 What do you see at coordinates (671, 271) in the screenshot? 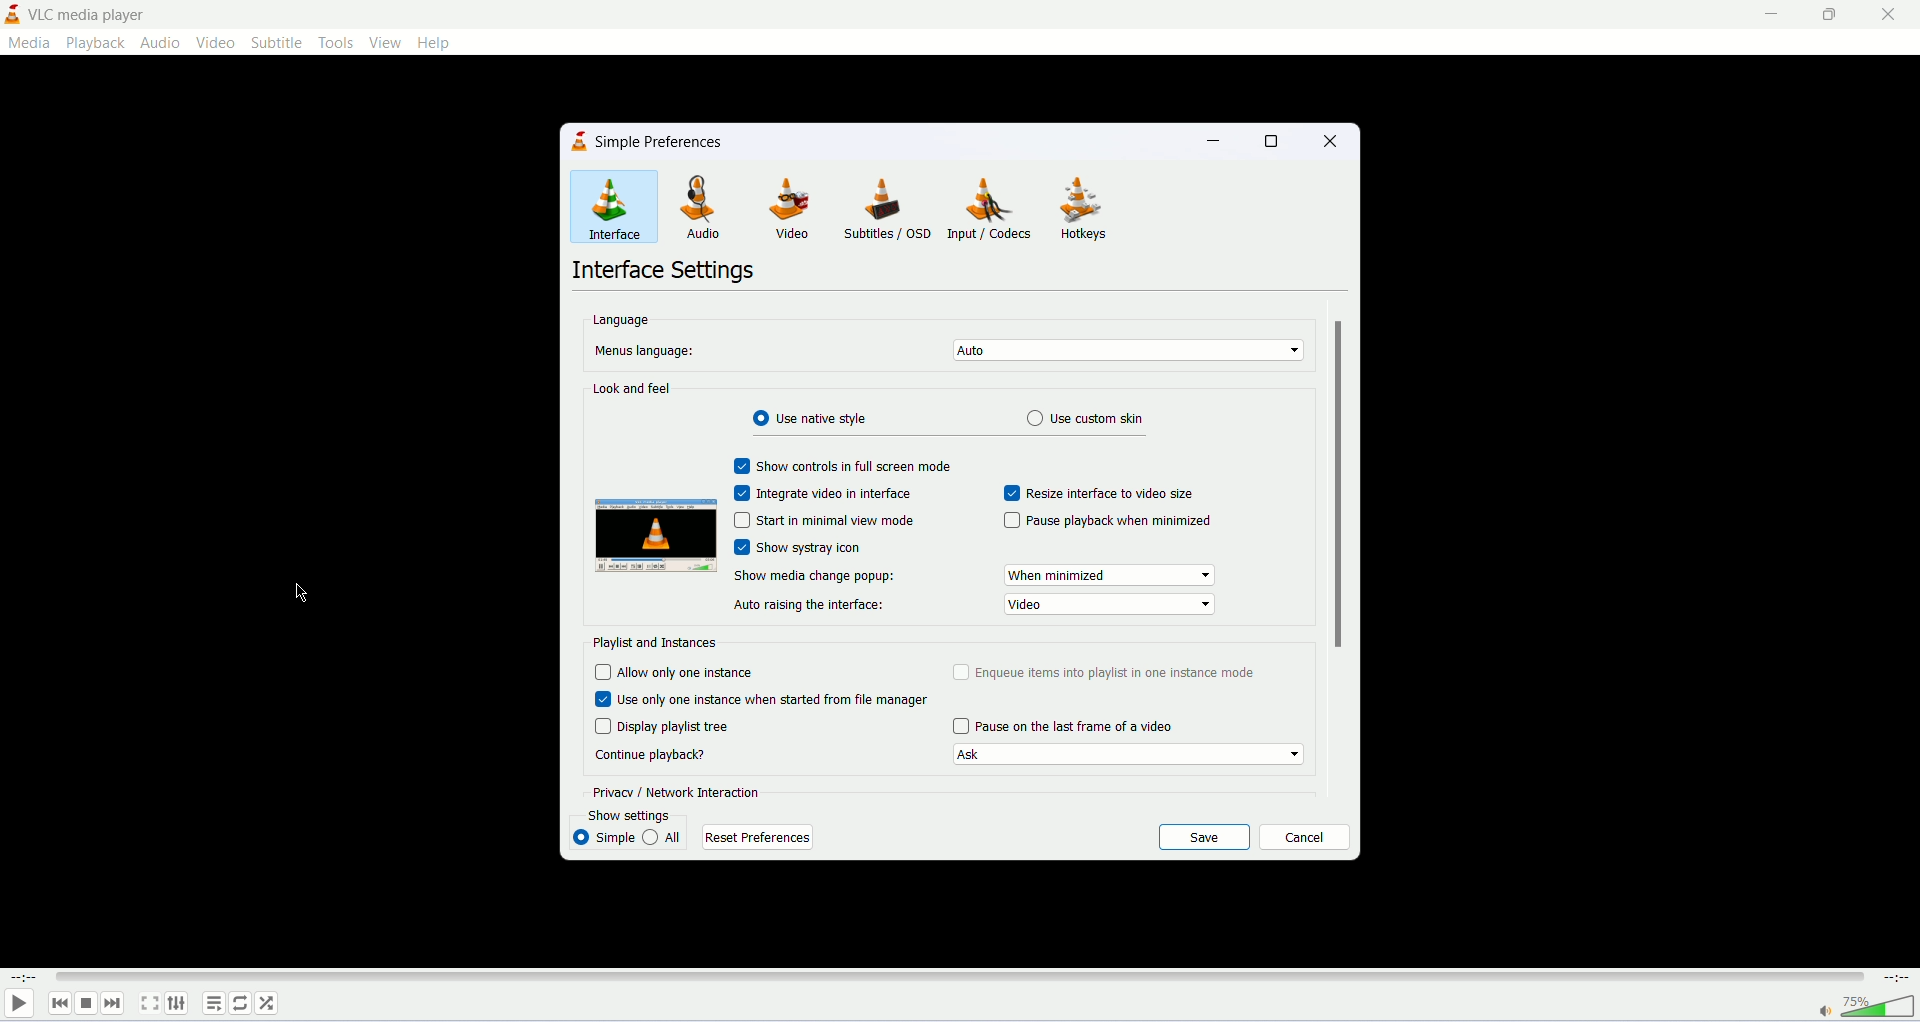
I see `interface settings` at bounding box center [671, 271].